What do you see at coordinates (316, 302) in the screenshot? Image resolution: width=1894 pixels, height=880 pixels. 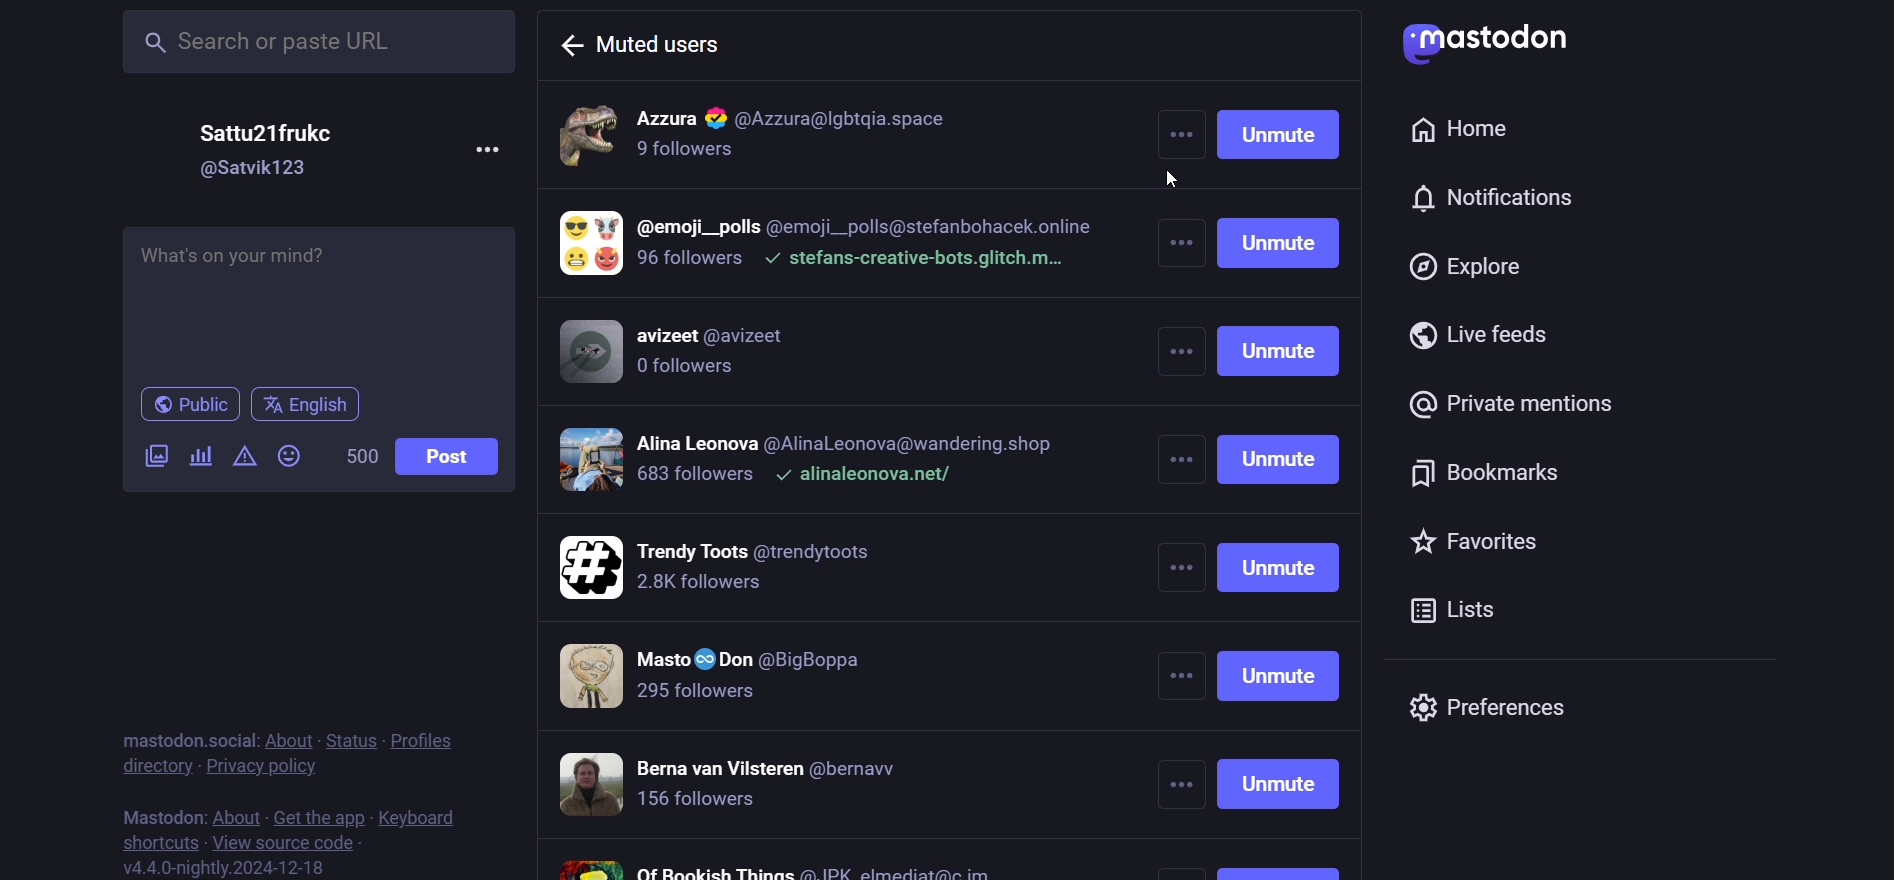 I see `post here` at bounding box center [316, 302].